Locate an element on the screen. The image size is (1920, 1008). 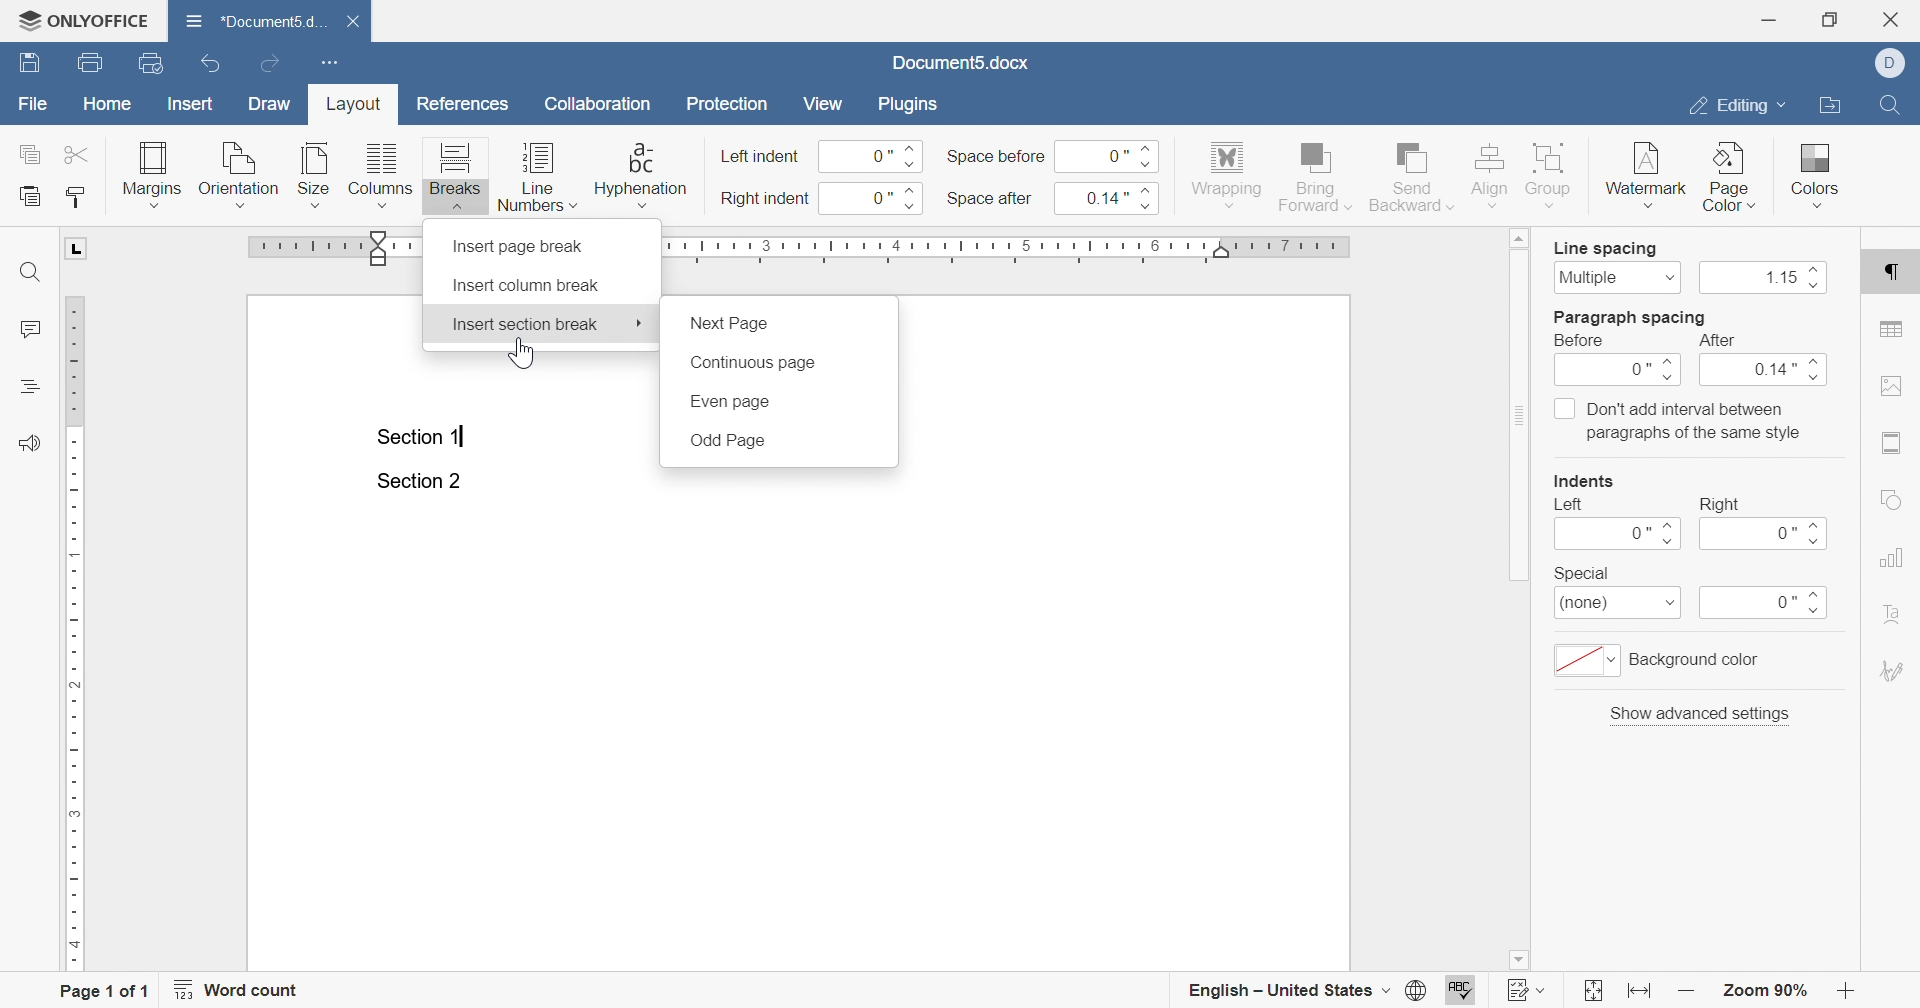
continuous page is located at coordinates (751, 364).